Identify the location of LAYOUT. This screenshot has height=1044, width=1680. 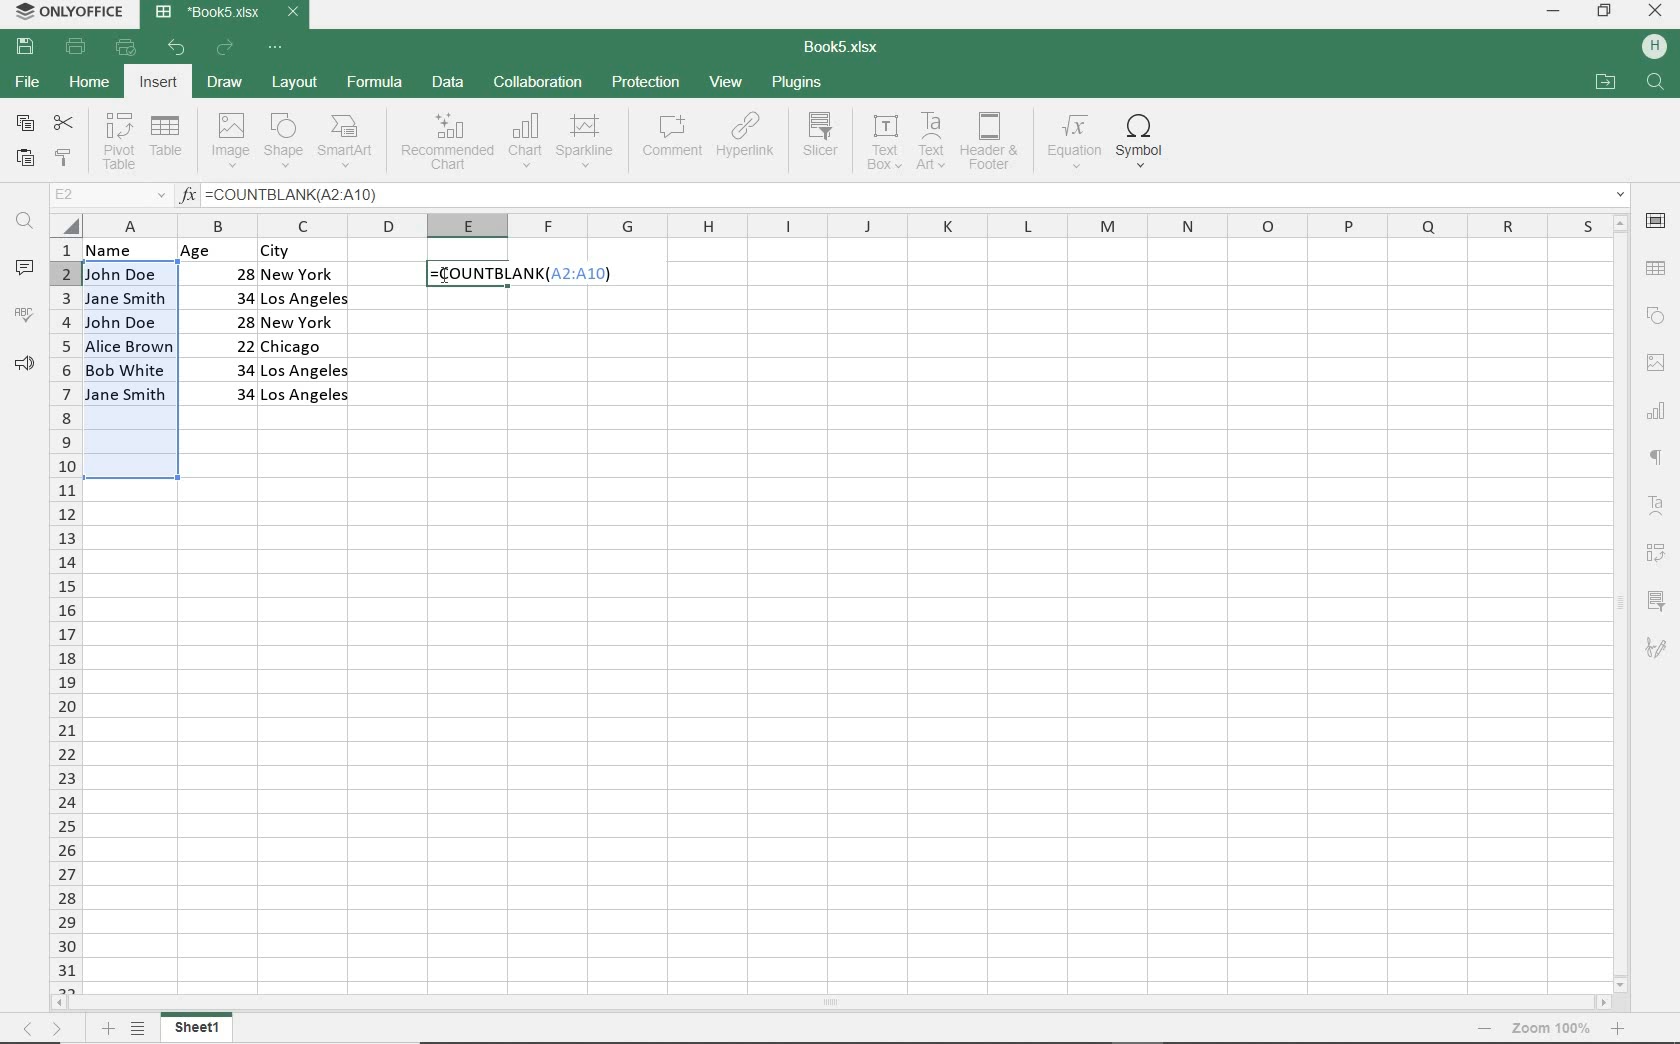
(295, 83).